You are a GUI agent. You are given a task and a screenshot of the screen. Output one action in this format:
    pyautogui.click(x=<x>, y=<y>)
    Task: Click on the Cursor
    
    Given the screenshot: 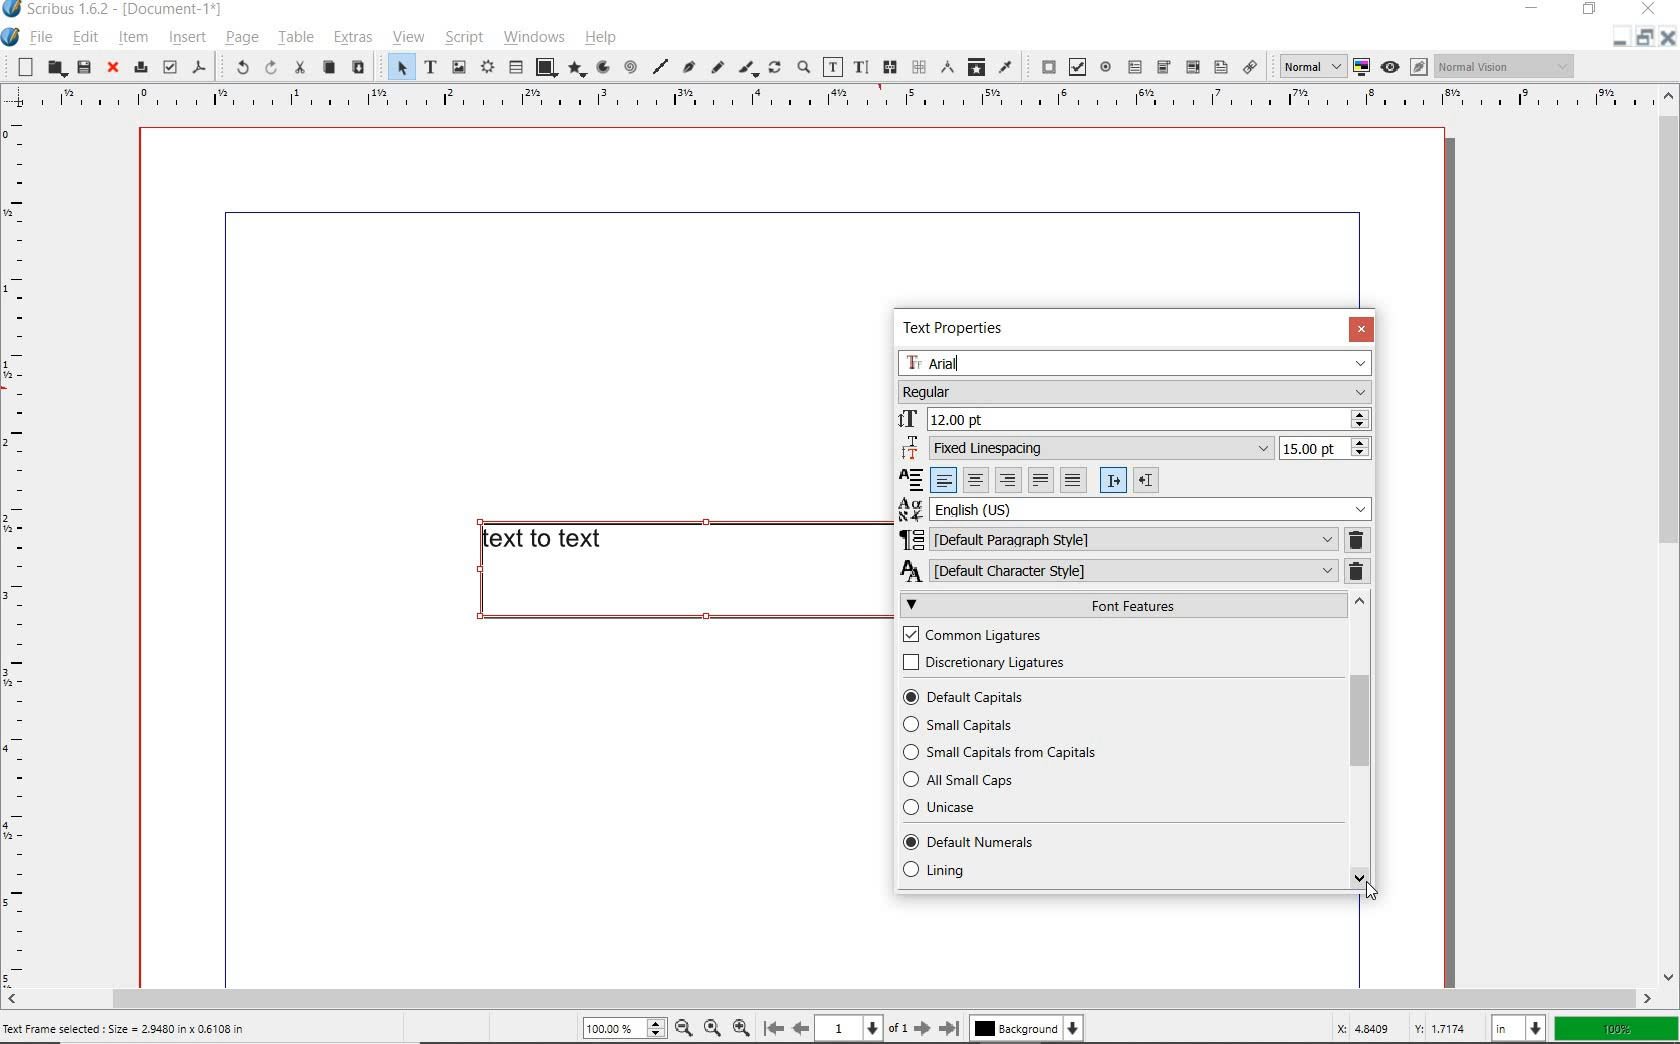 What is the action you would take?
    pyautogui.click(x=1369, y=894)
    